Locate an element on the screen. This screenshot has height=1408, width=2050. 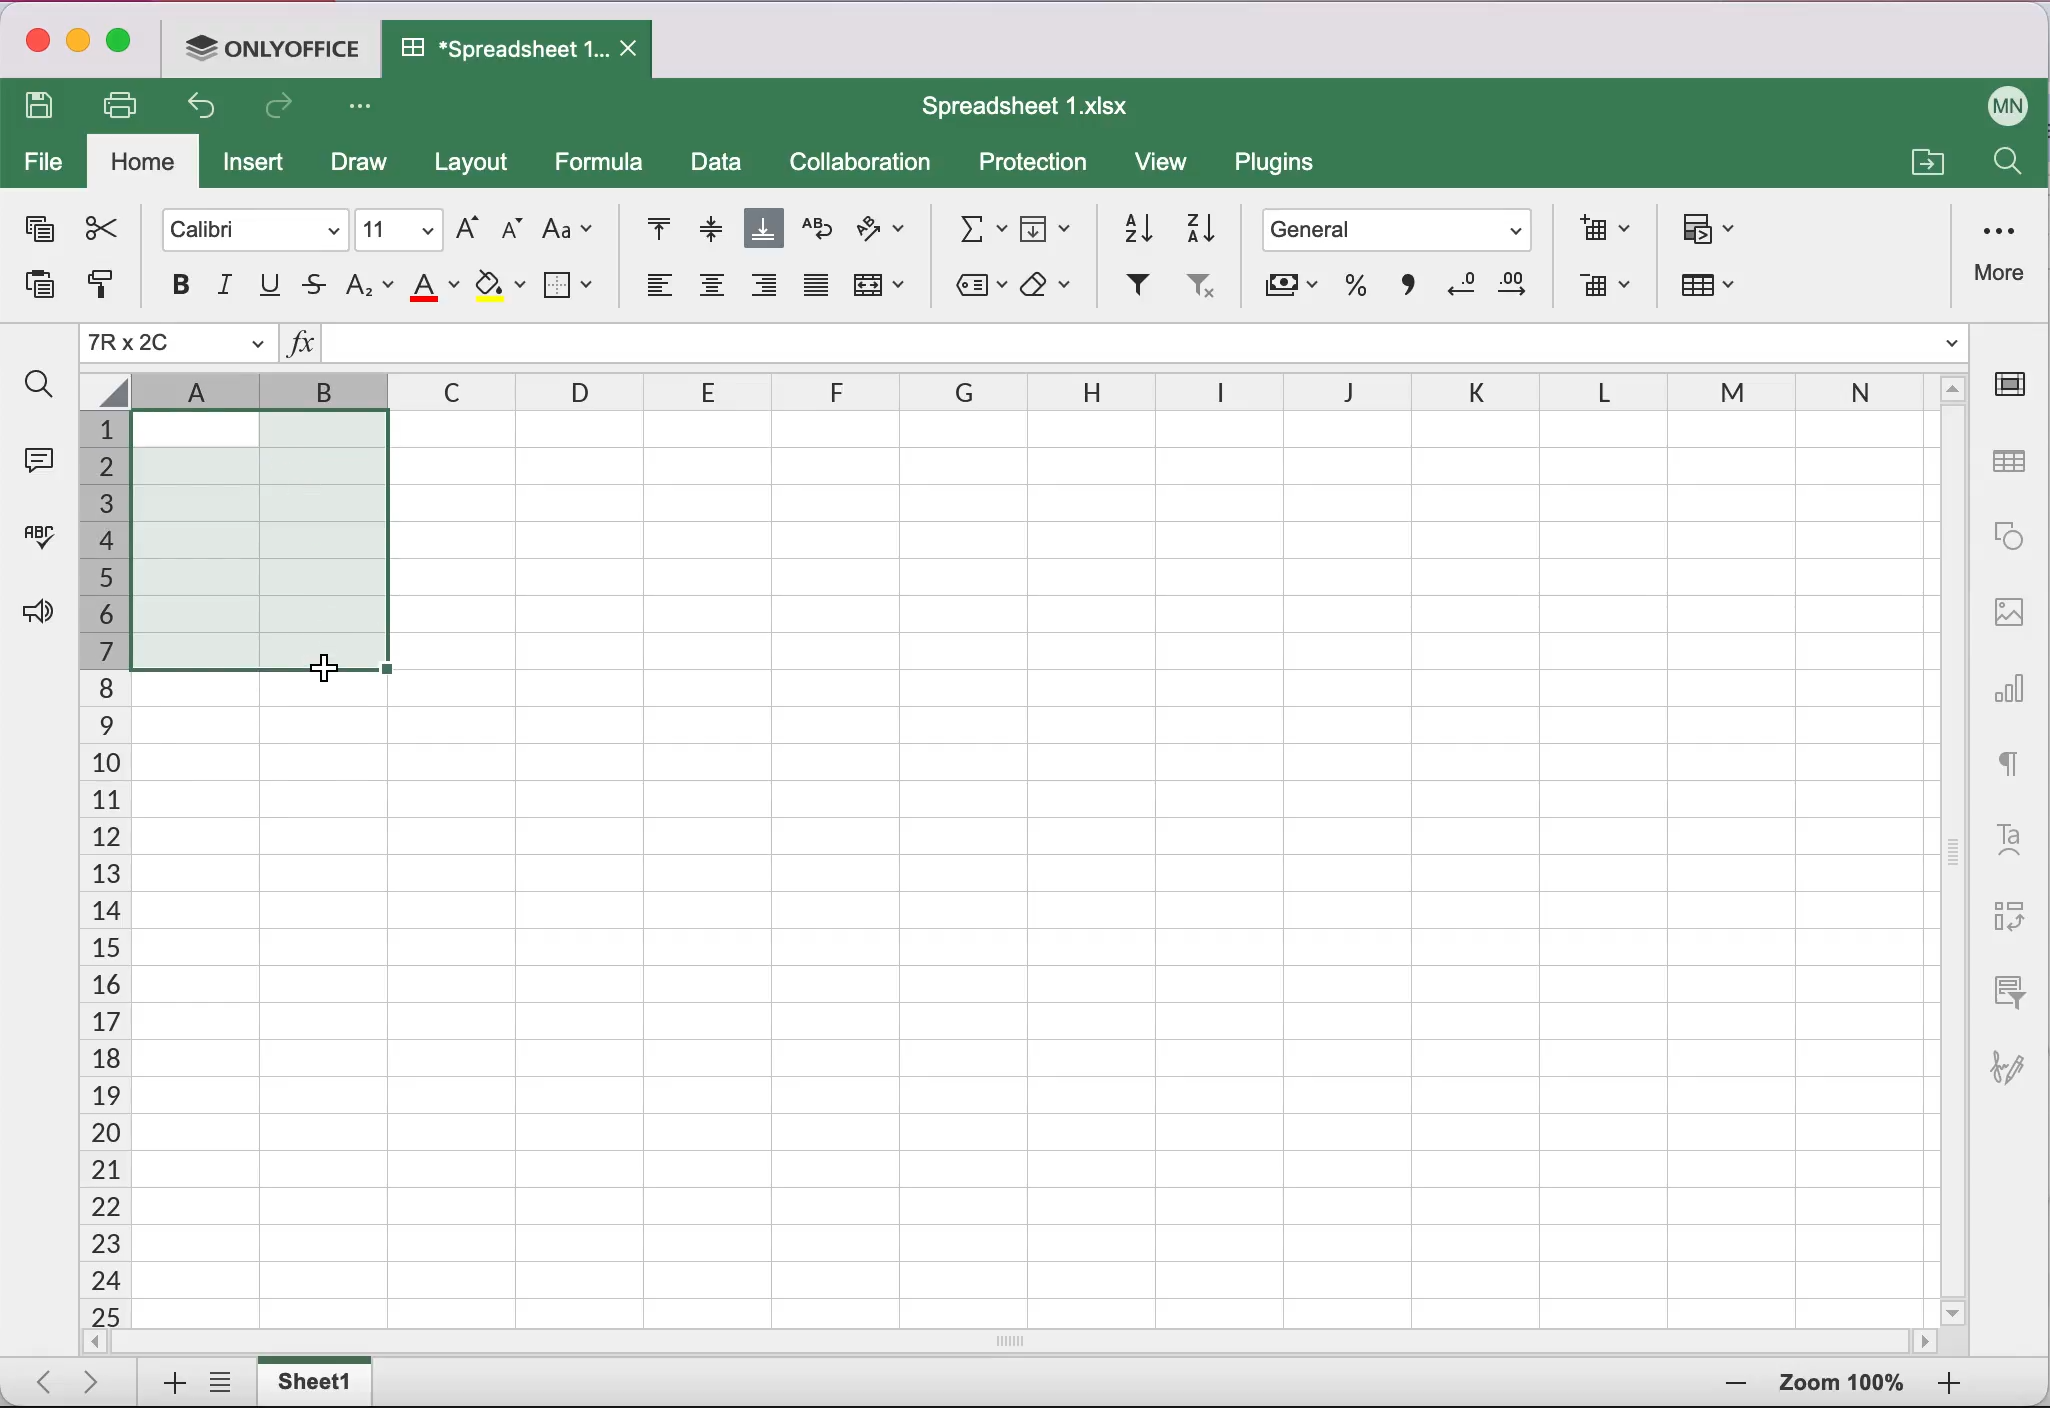
Cursor is located at coordinates (316, 668).